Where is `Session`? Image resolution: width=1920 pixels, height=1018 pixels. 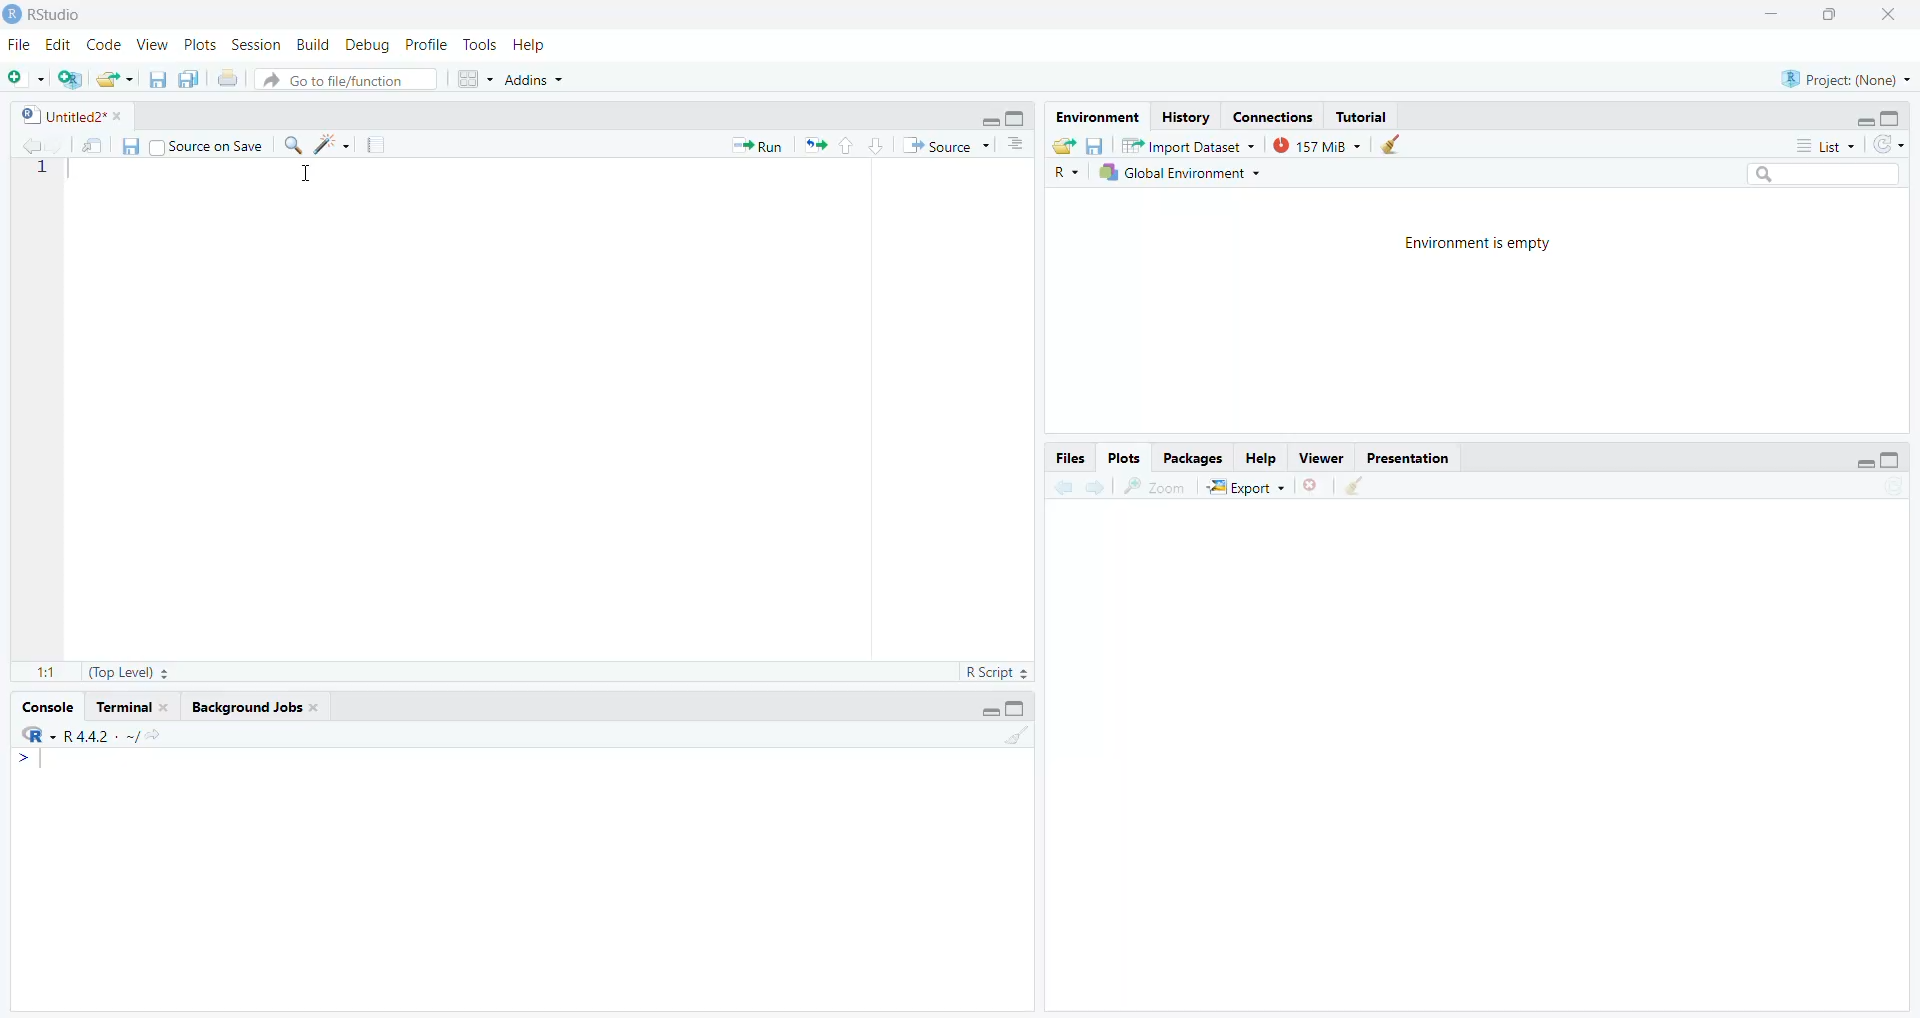 Session is located at coordinates (258, 43).